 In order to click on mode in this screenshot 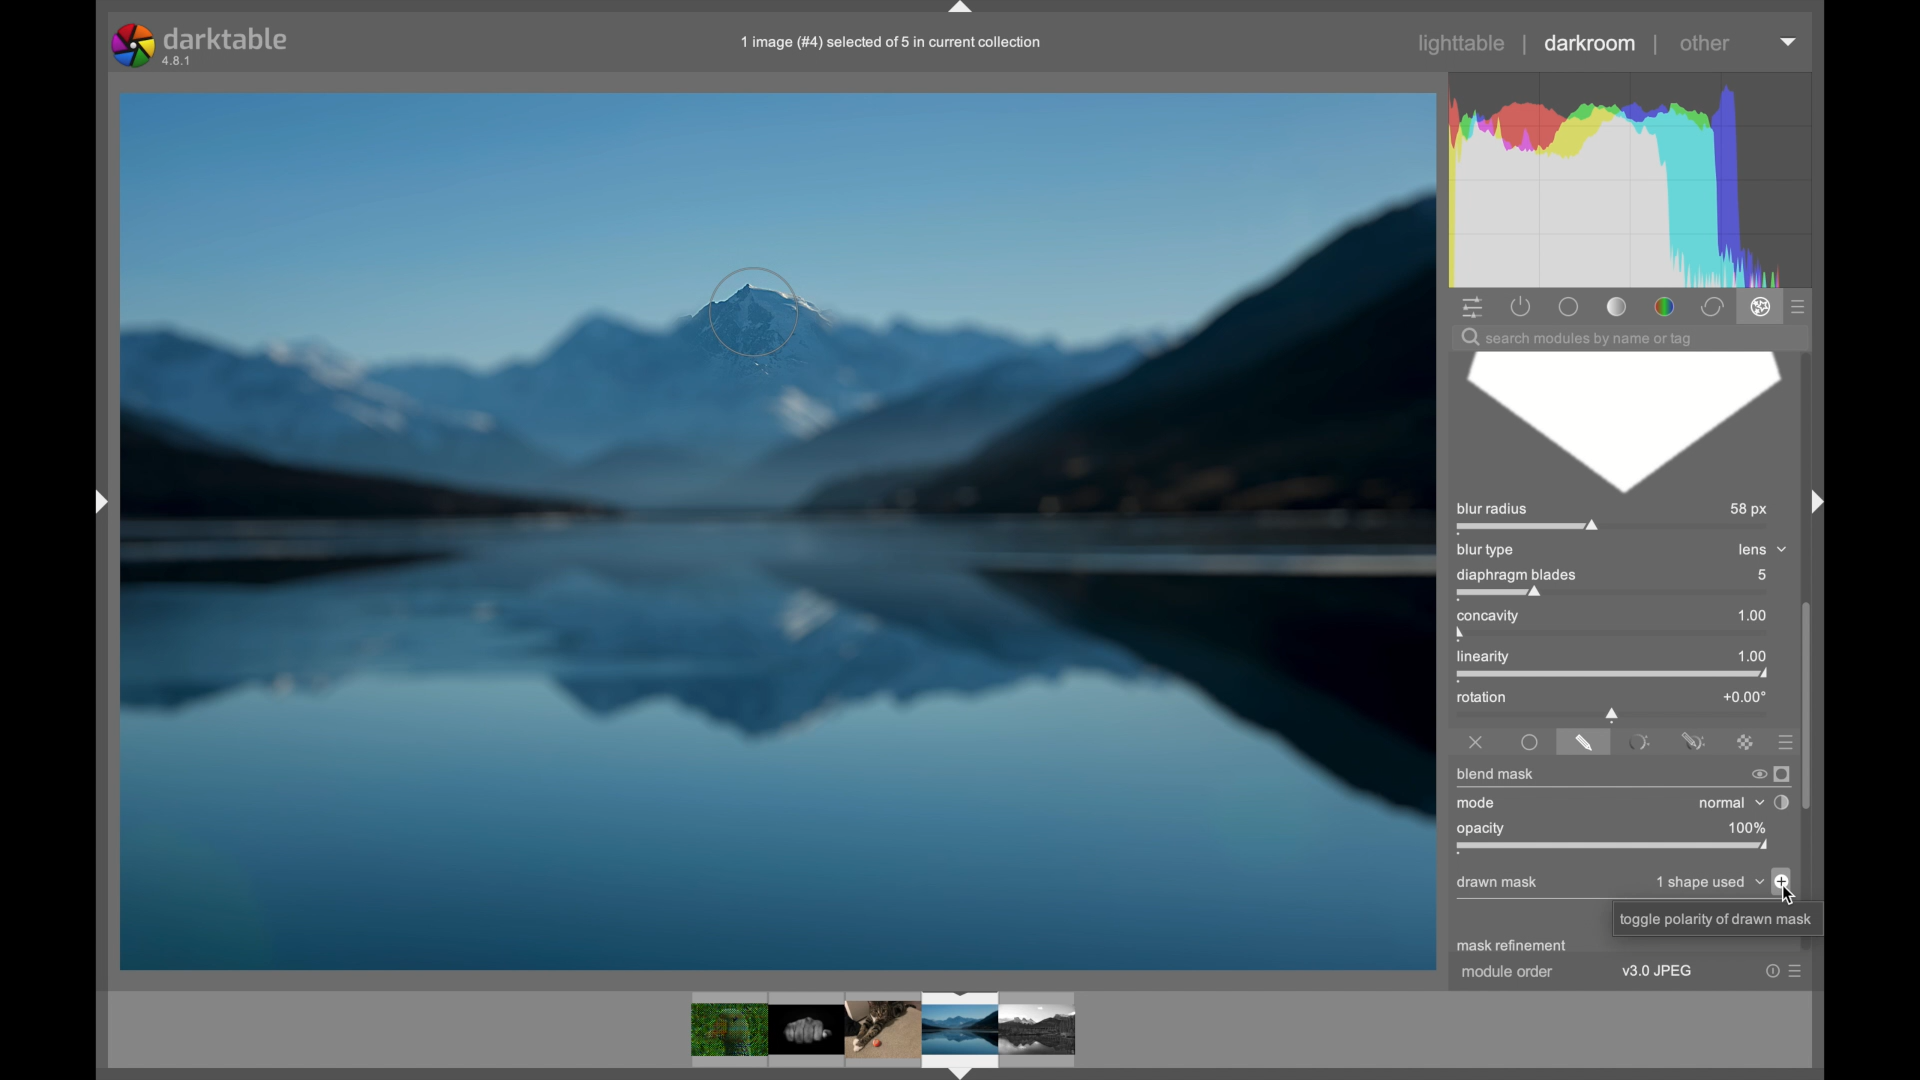, I will do `click(1476, 803)`.